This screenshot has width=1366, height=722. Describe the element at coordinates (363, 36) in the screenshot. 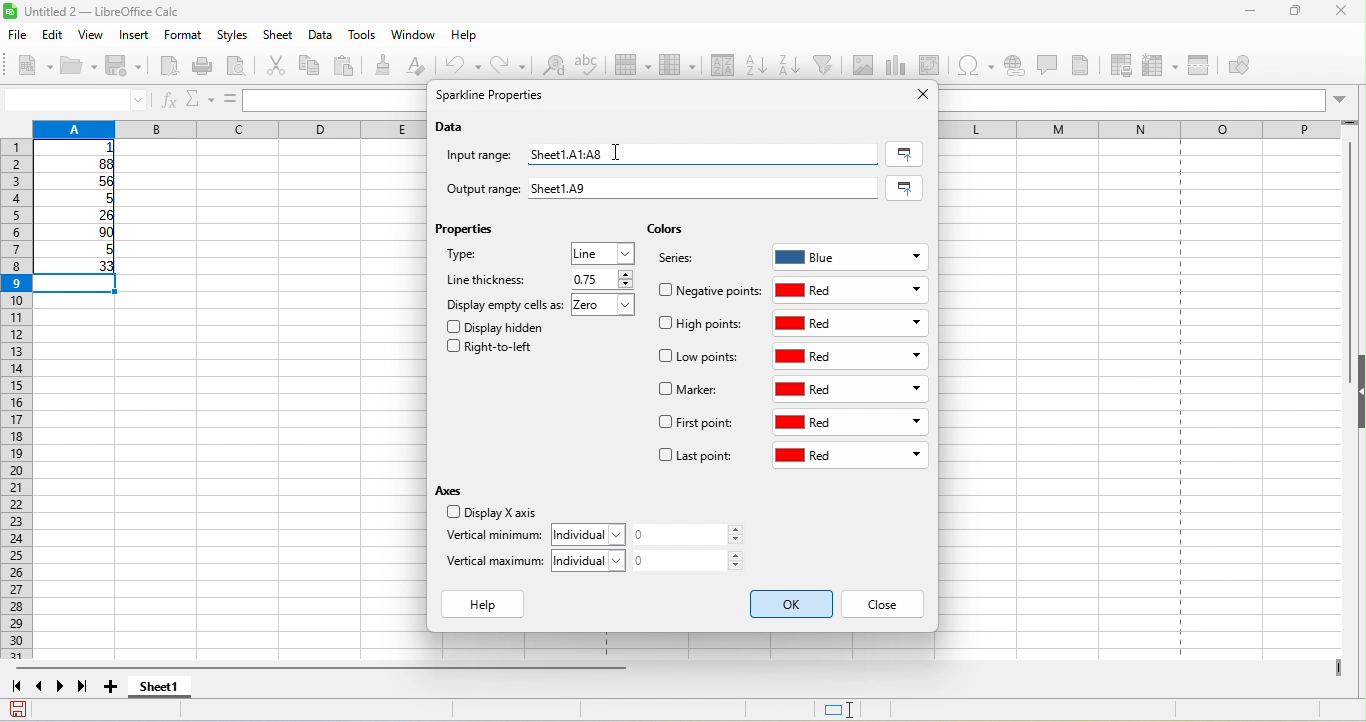

I see `tools` at that location.